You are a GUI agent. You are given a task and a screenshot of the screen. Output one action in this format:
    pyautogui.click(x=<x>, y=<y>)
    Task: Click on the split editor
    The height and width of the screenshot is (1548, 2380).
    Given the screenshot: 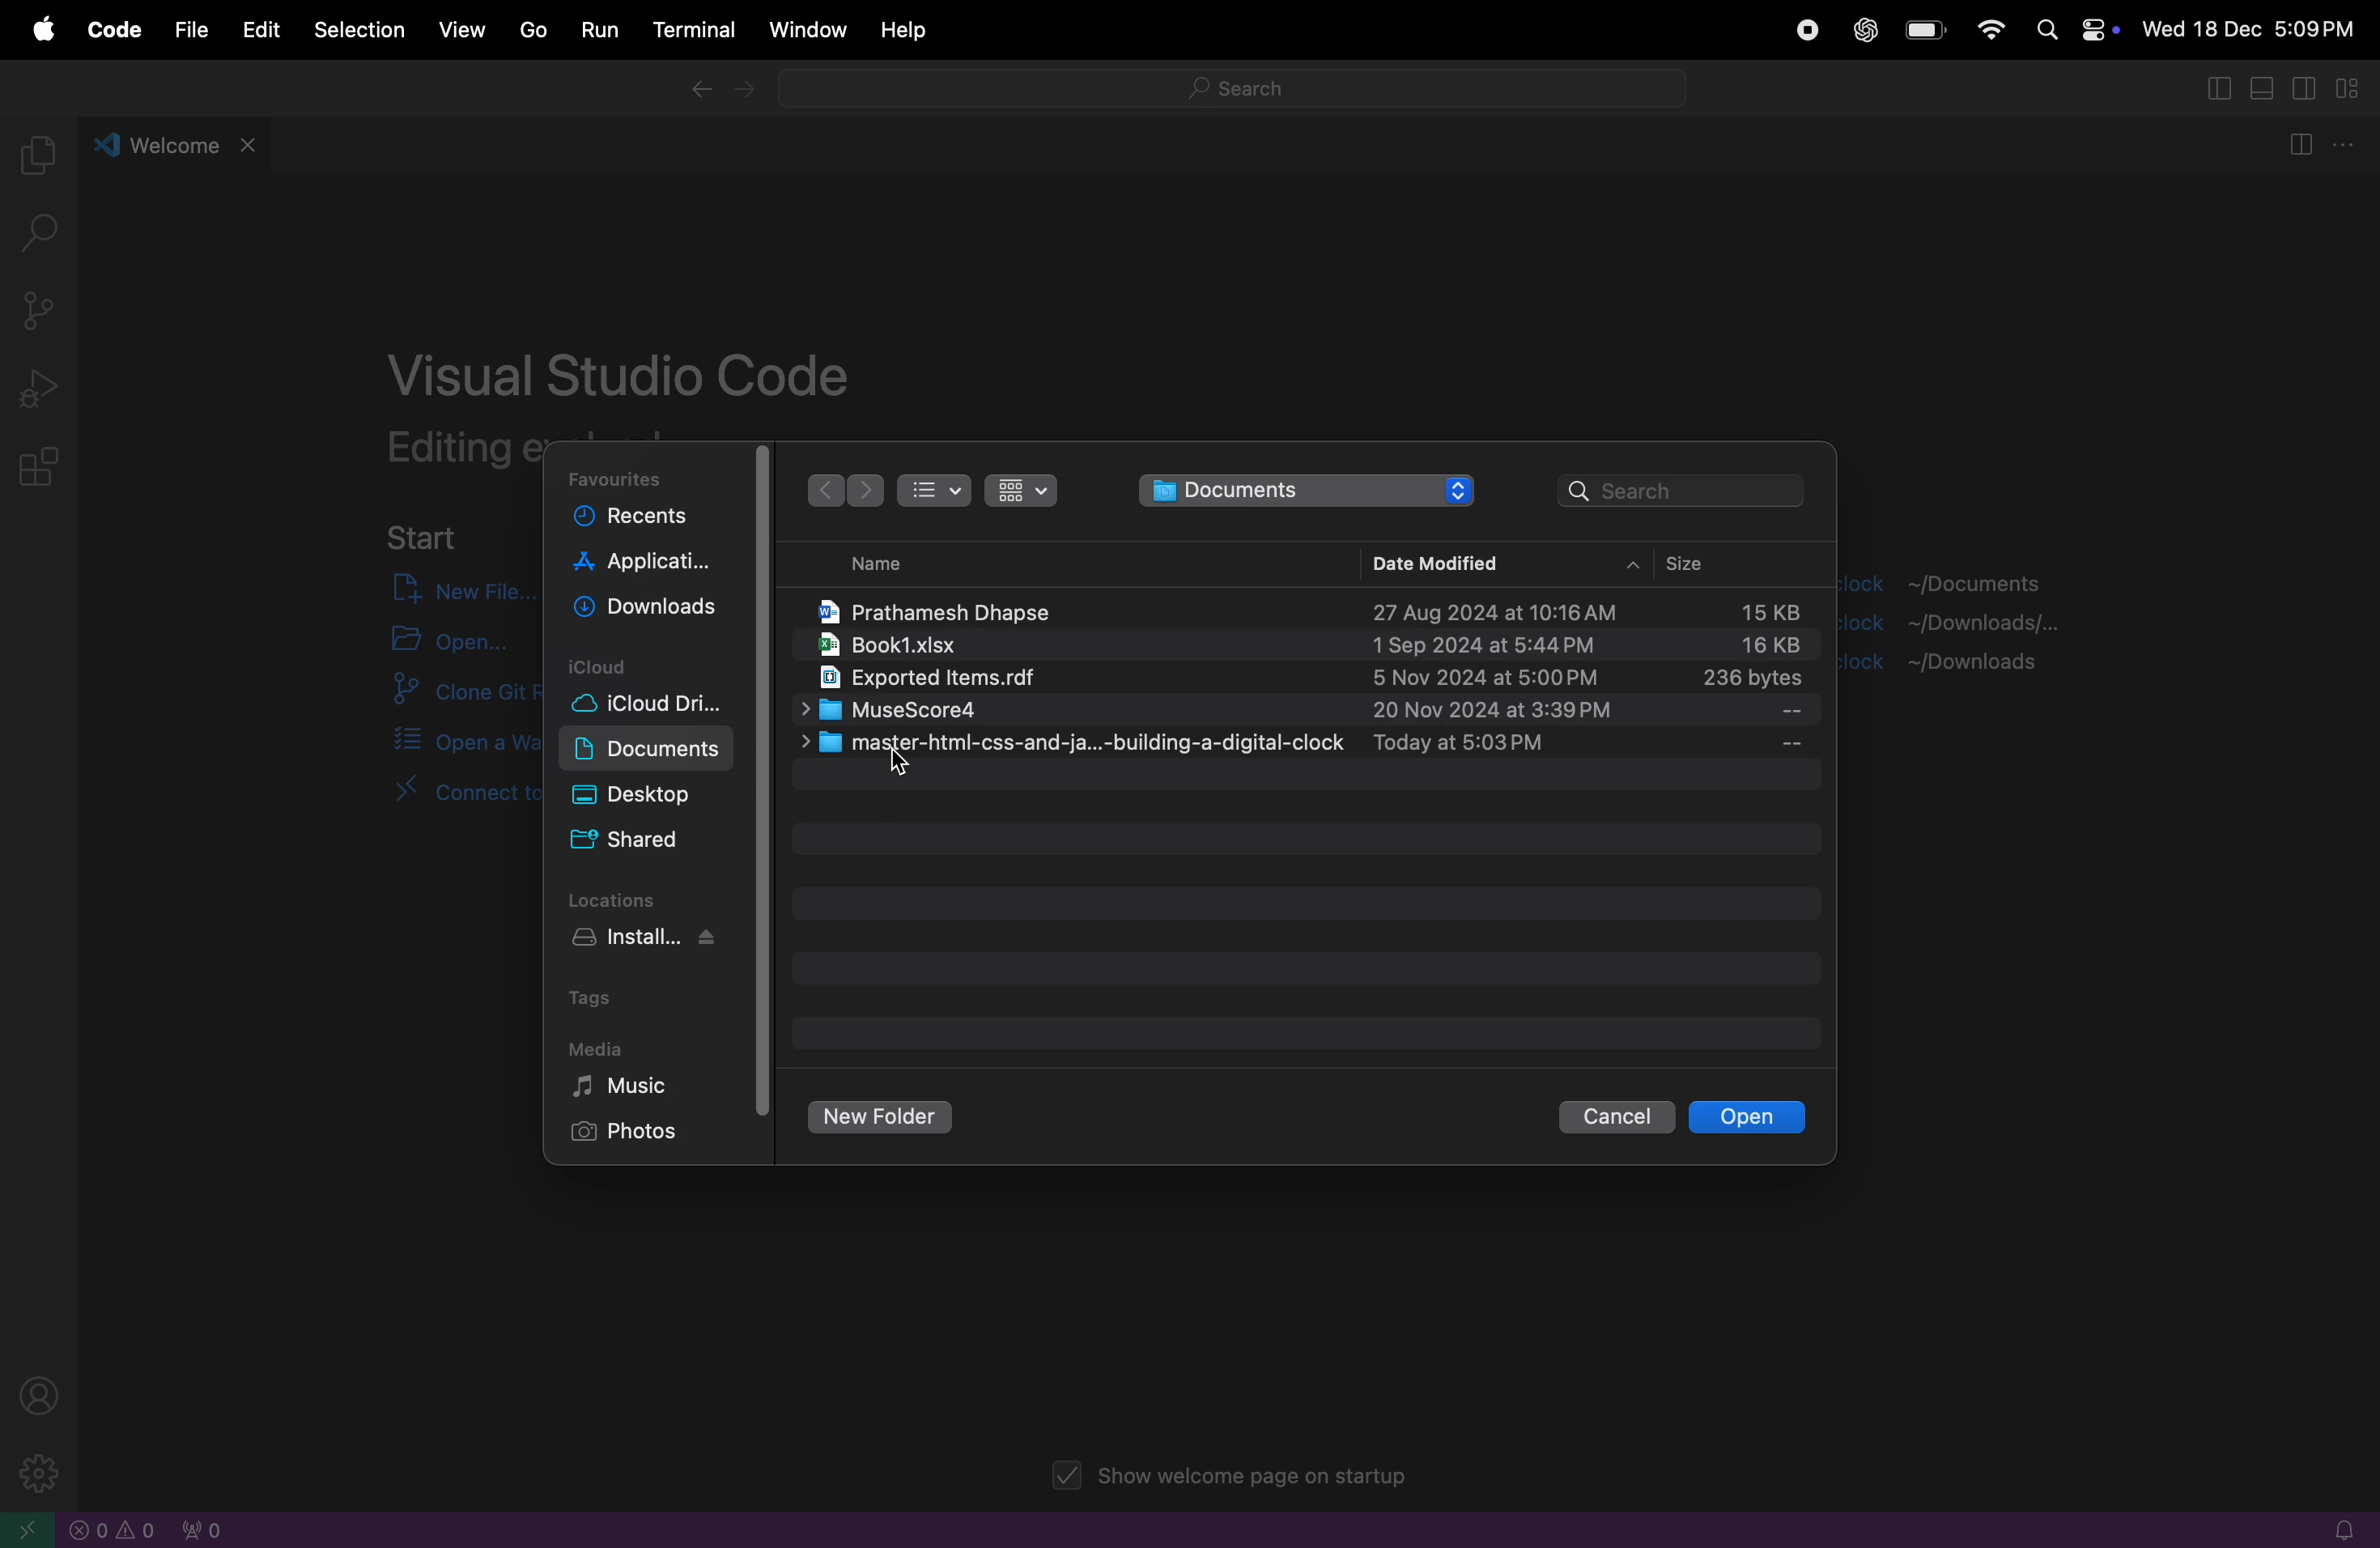 What is the action you would take?
    pyautogui.click(x=2297, y=148)
    